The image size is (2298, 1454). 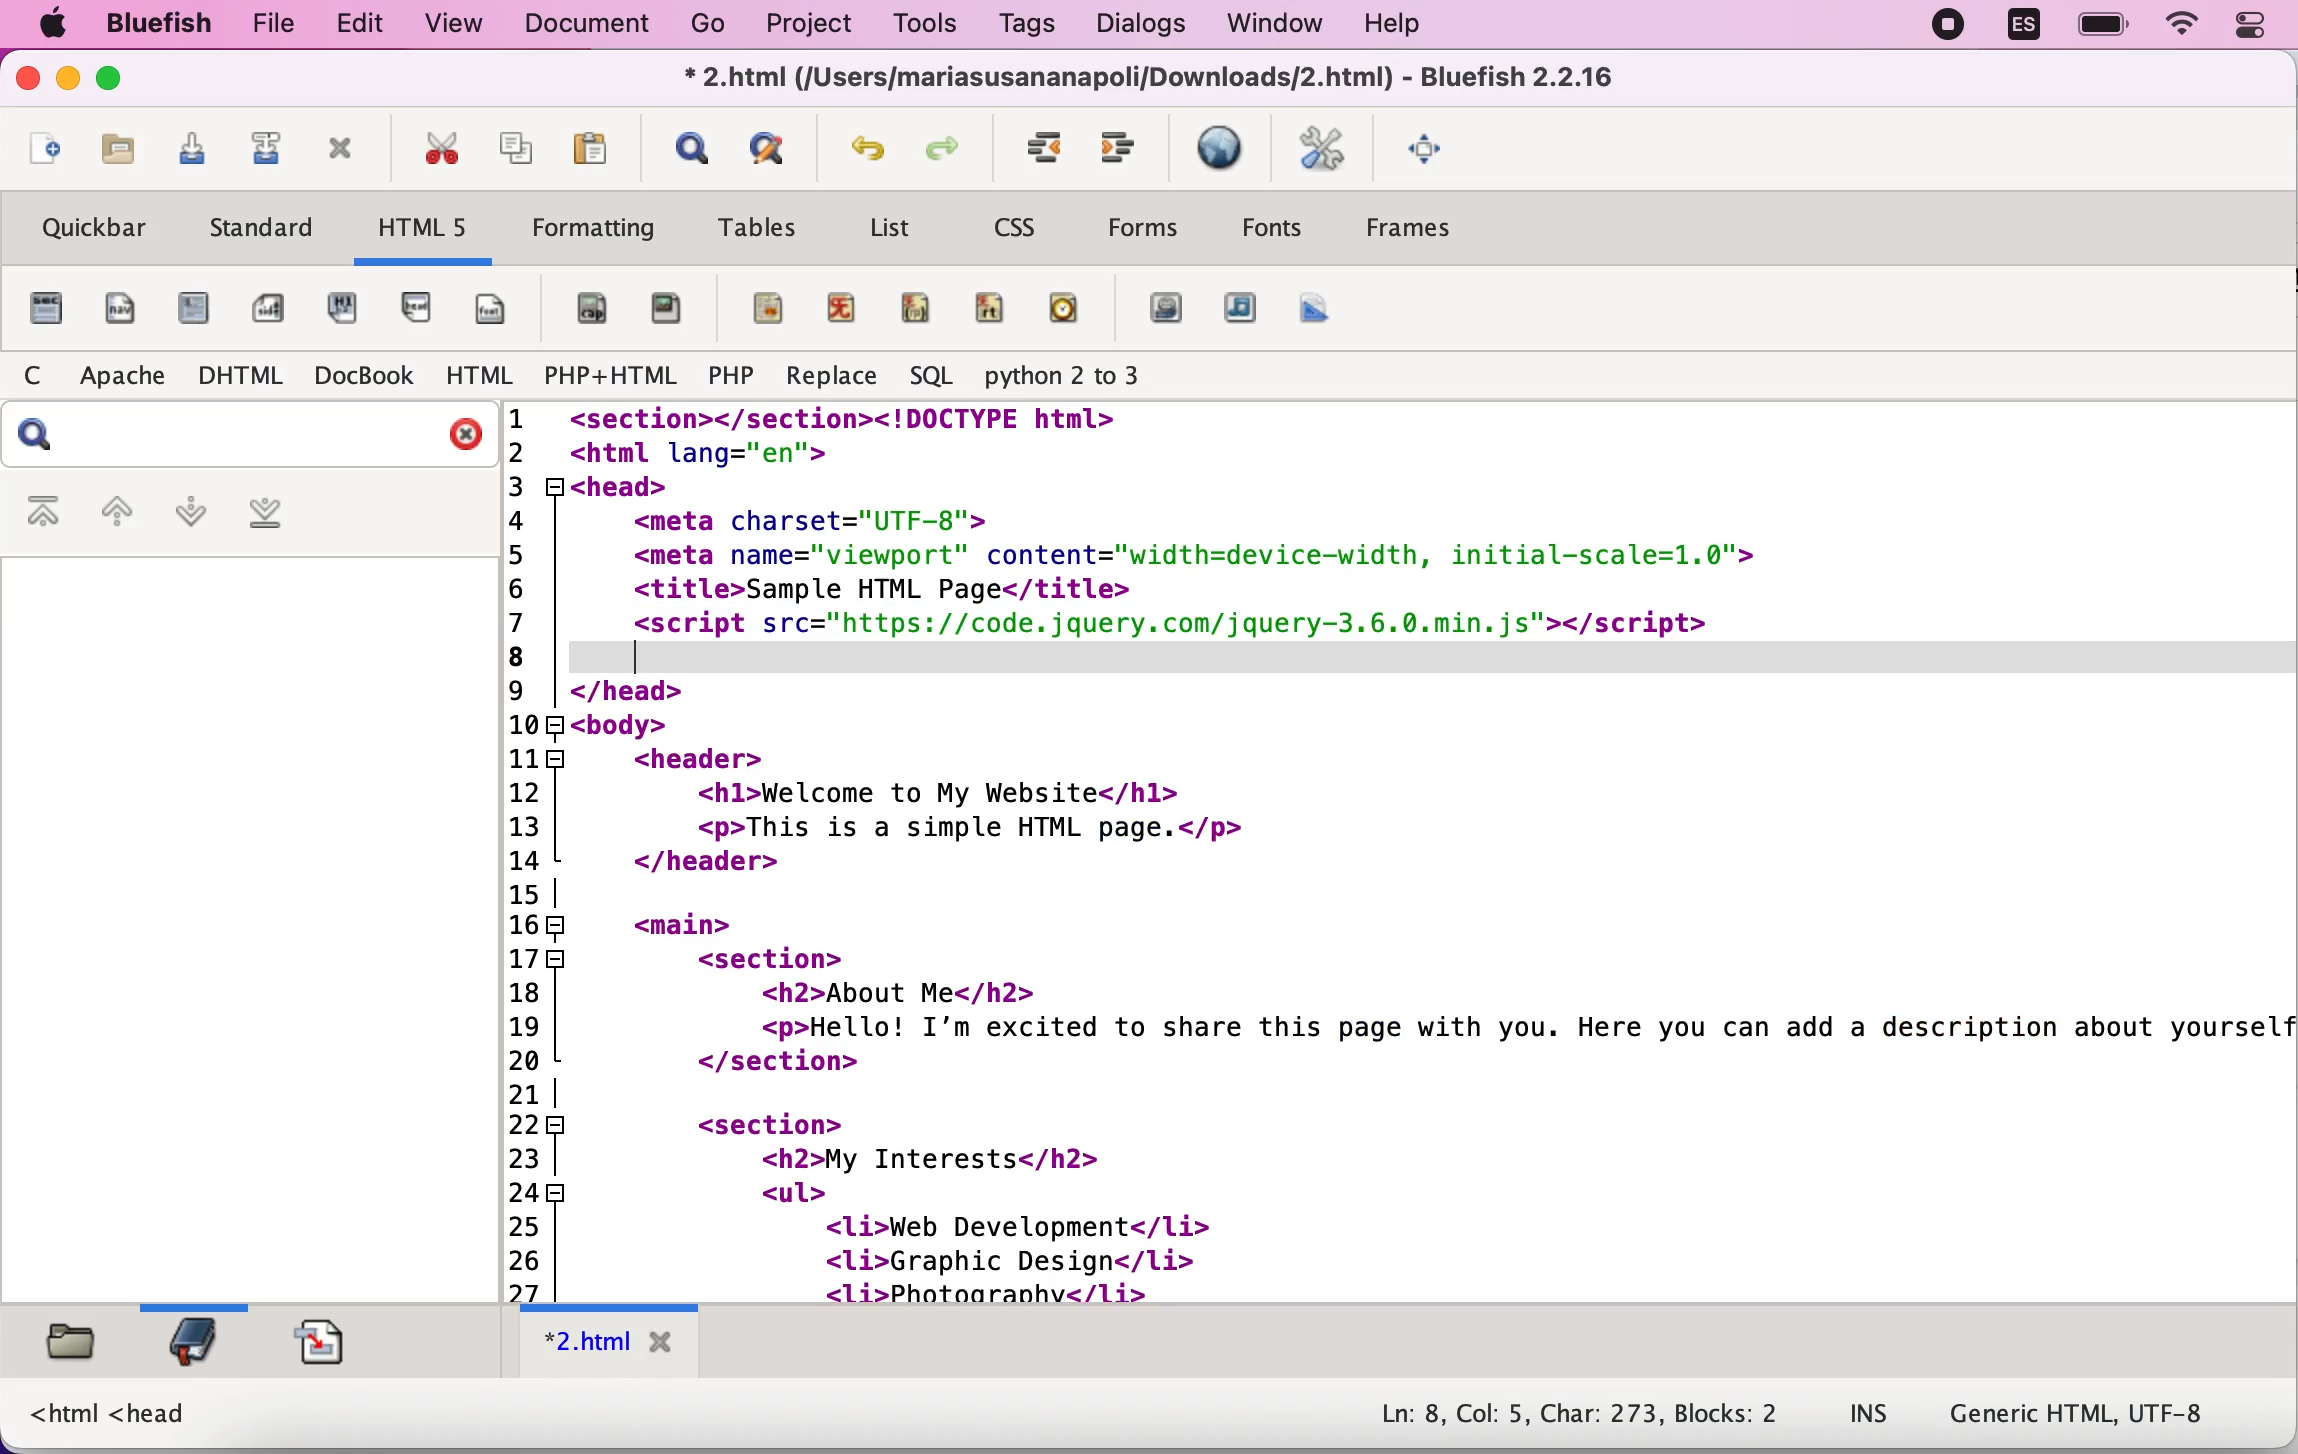 What do you see at coordinates (1241, 308) in the screenshot?
I see `audio` at bounding box center [1241, 308].